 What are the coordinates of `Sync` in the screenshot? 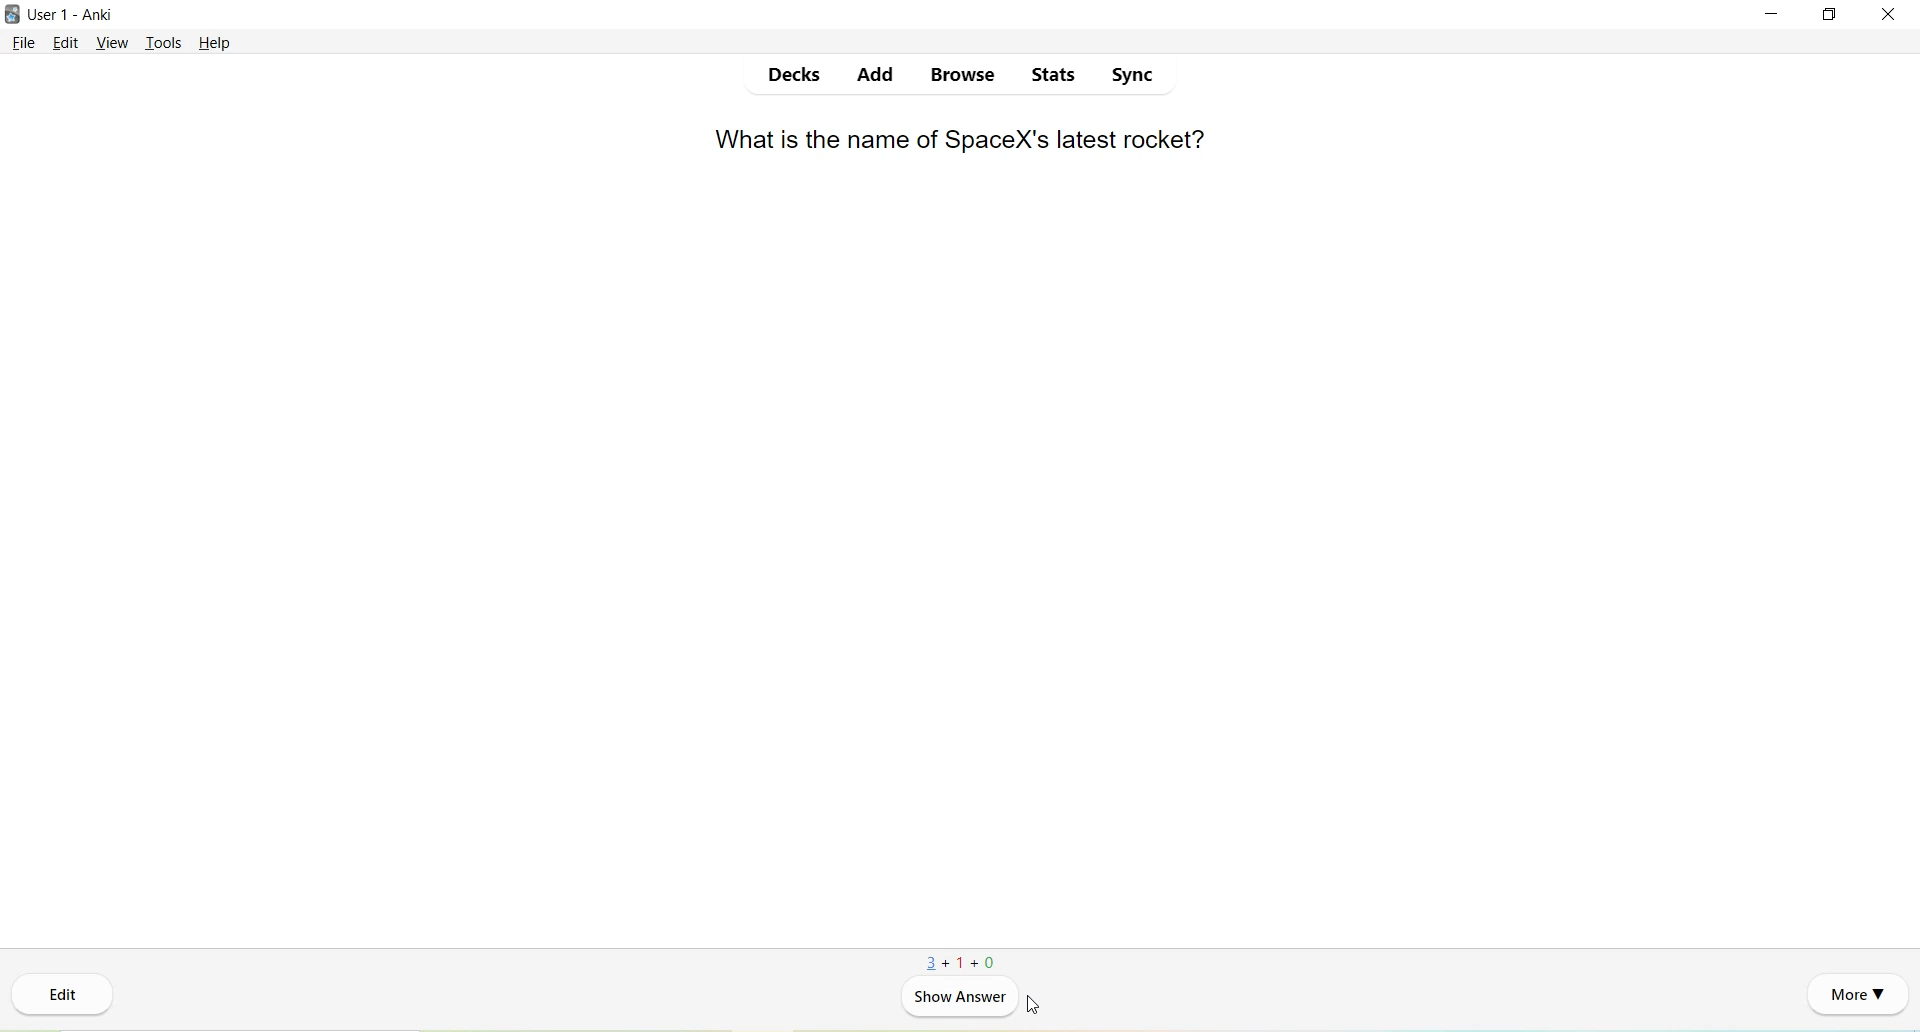 It's located at (1132, 77).